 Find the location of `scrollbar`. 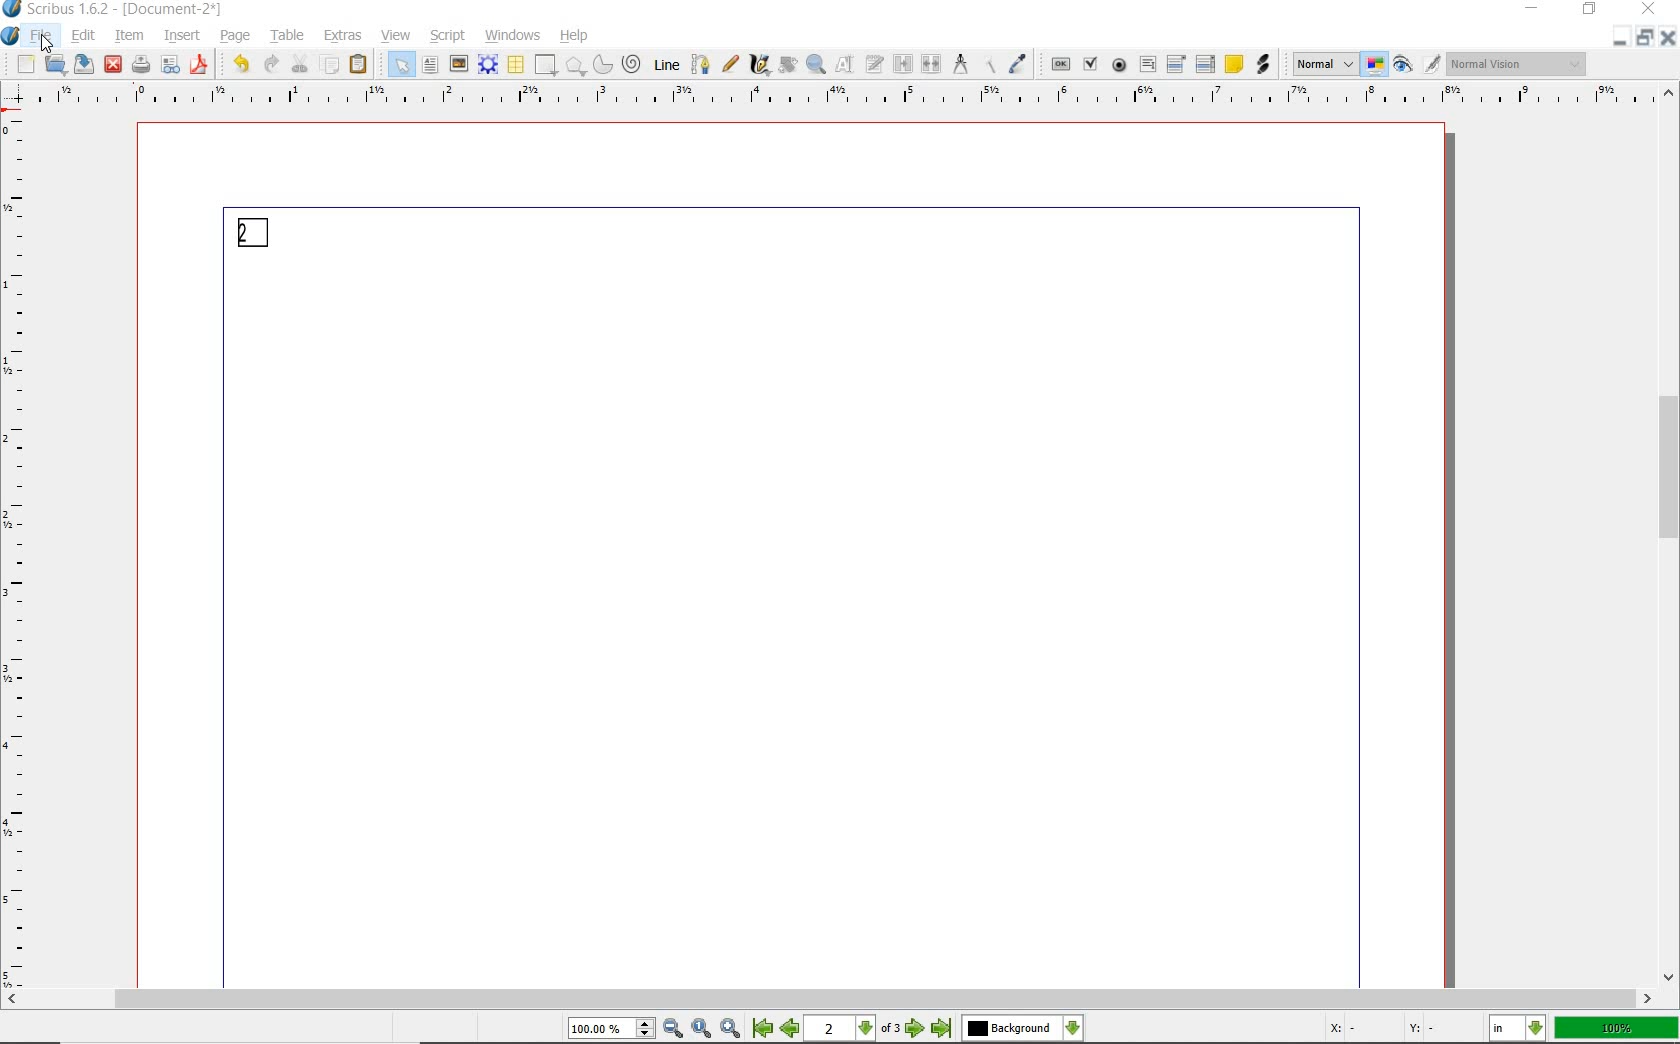

scrollbar is located at coordinates (1670, 535).